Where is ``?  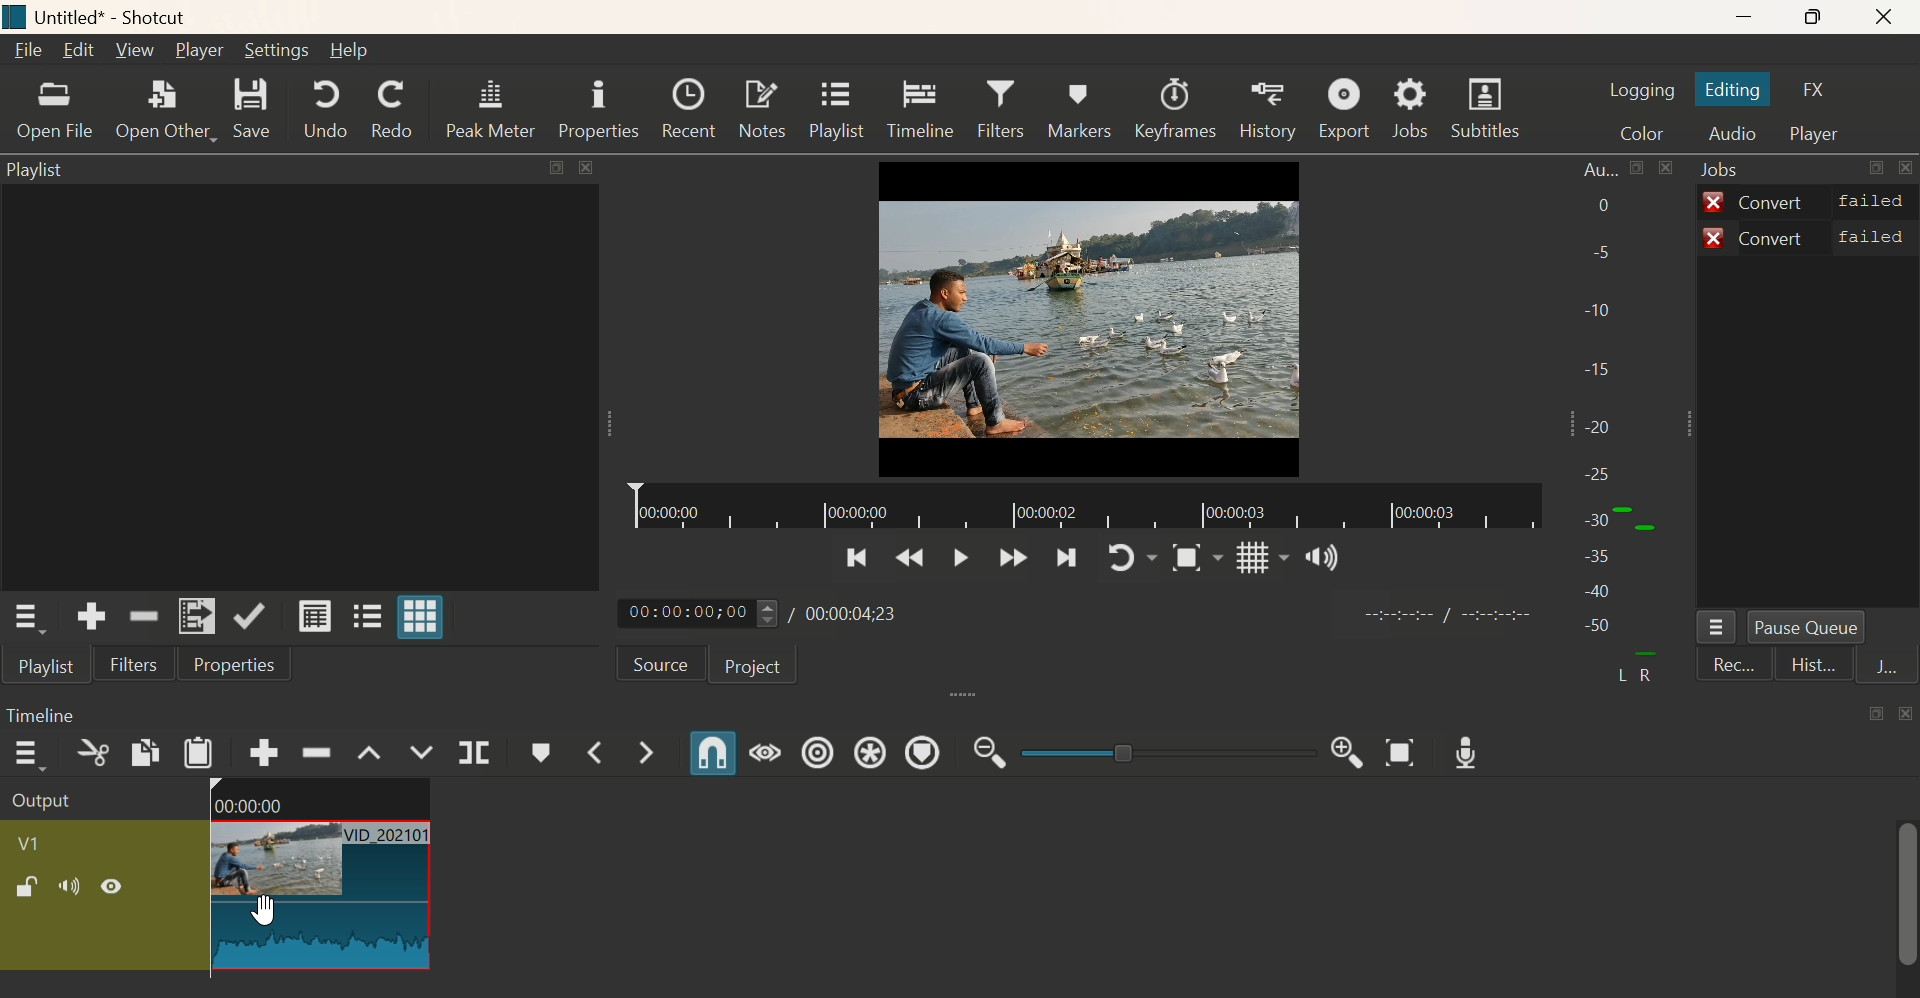
 is located at coordinates (1343, 754).